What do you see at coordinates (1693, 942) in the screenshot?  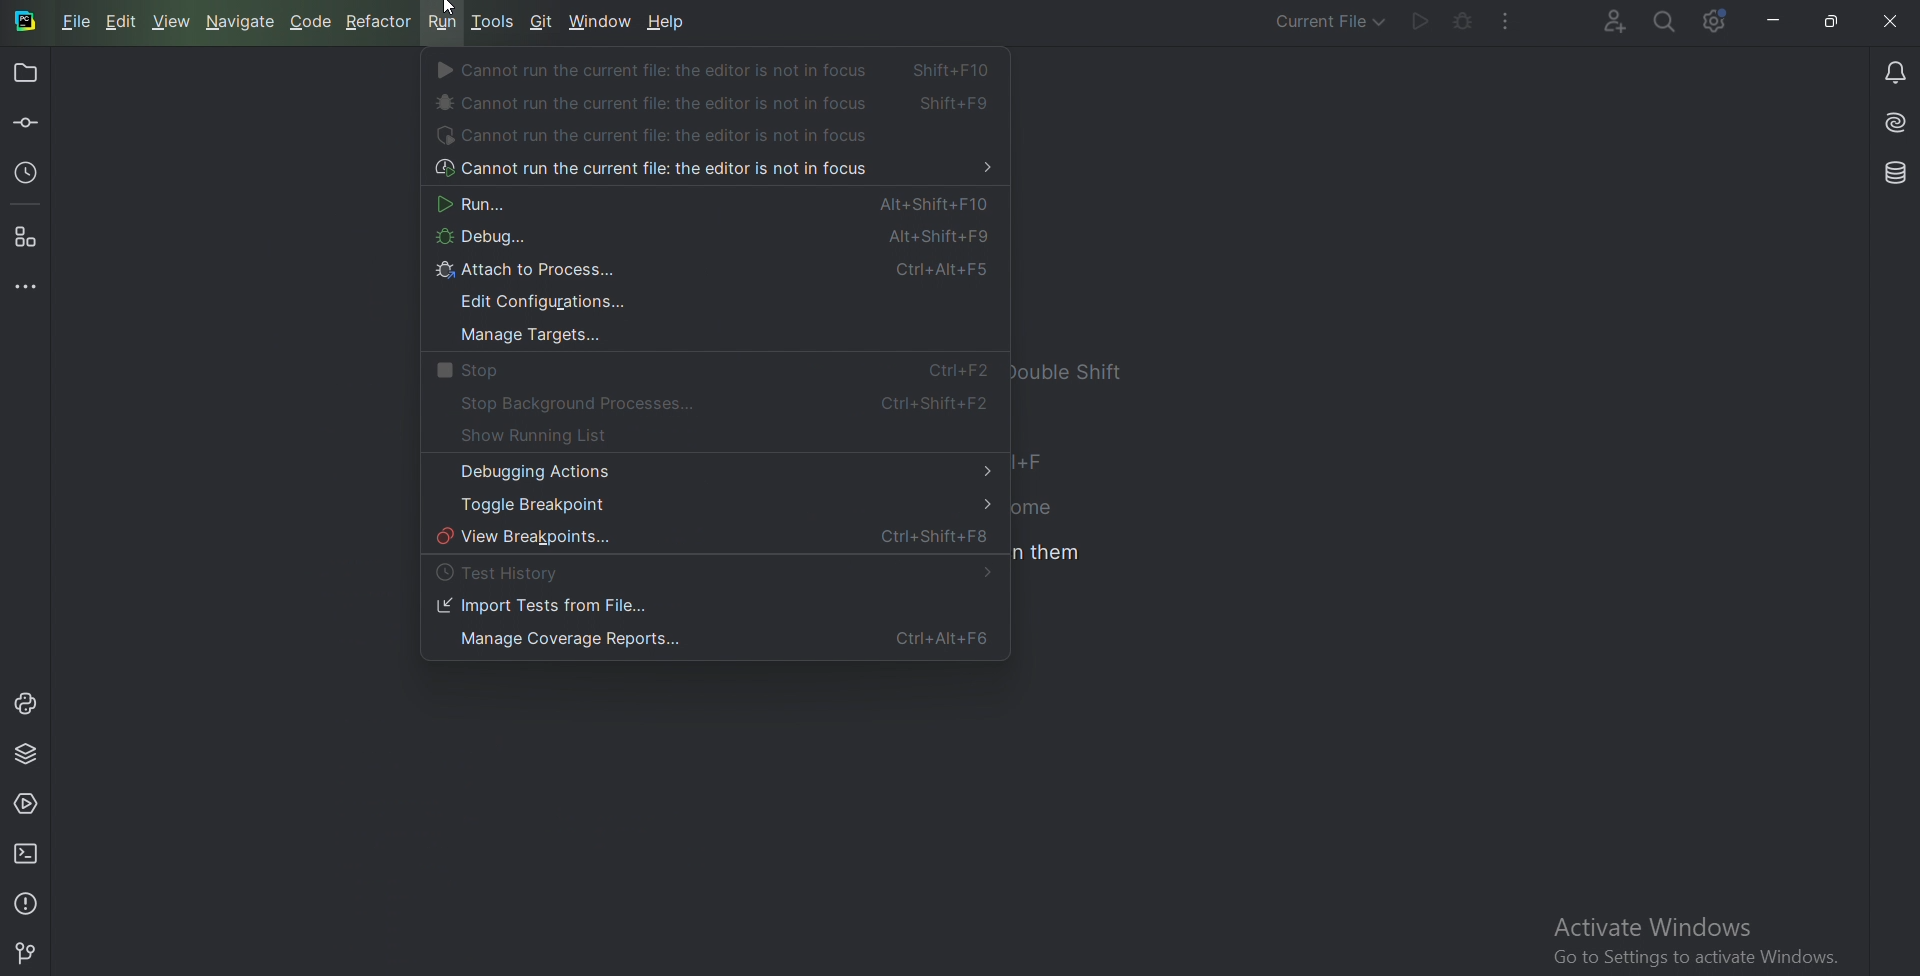 I see `Windows information` at bounding box center [1693, 942].